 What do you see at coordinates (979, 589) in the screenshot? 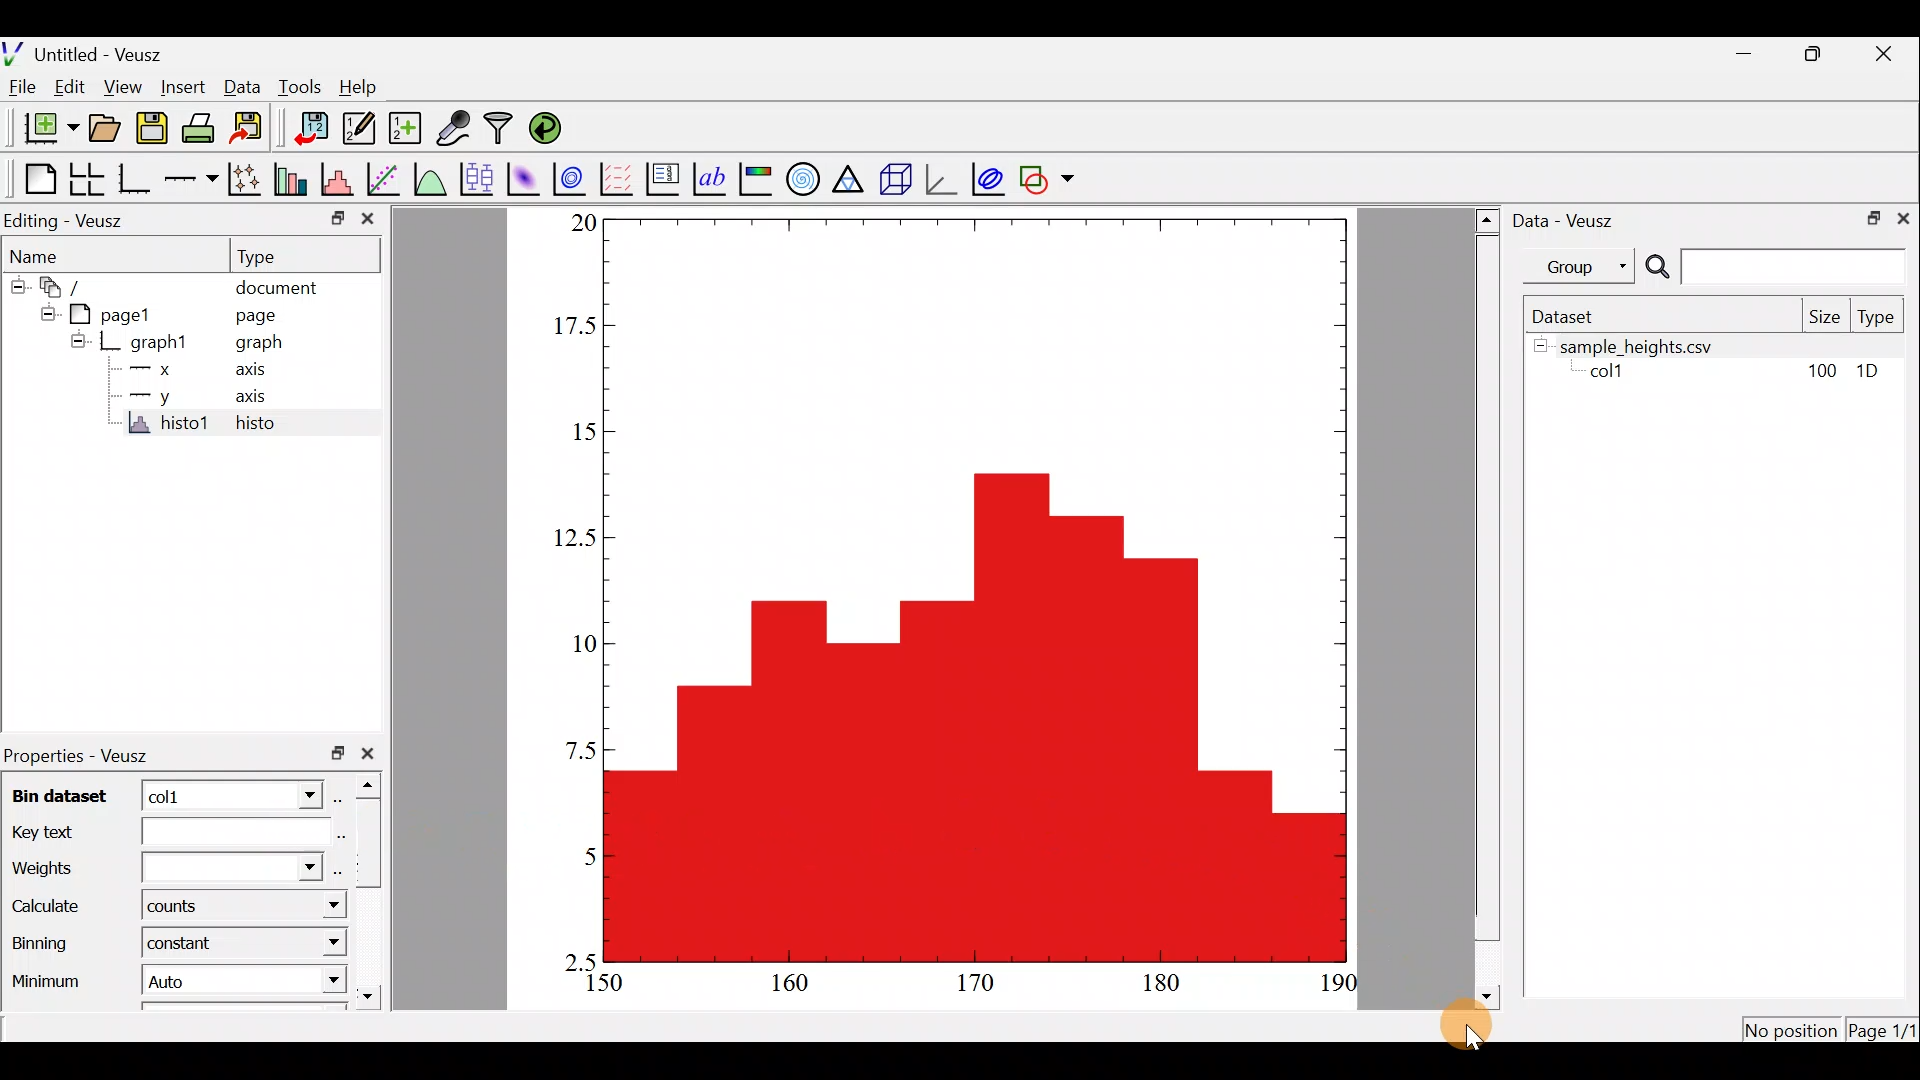
I see `histogram chart inserted` at bounding box center [979, 589].